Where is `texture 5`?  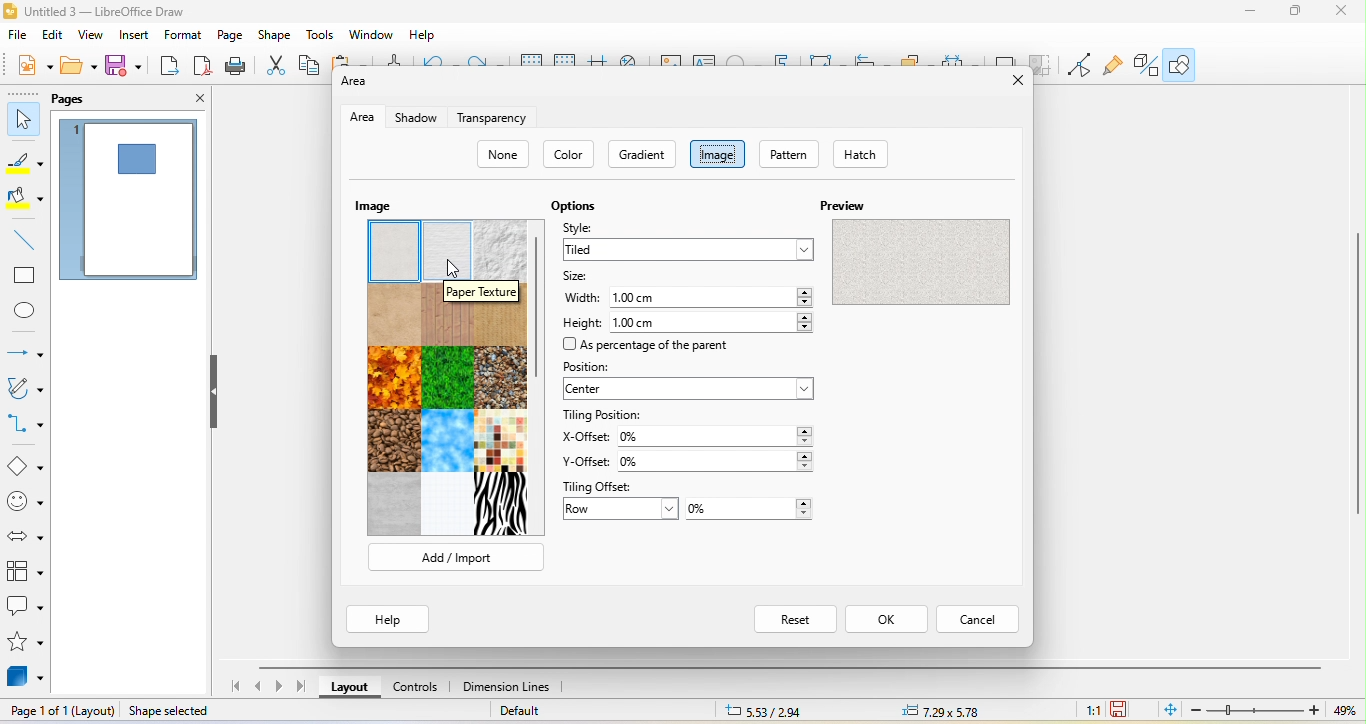
texture 5 is located at coordinates (447, 325).